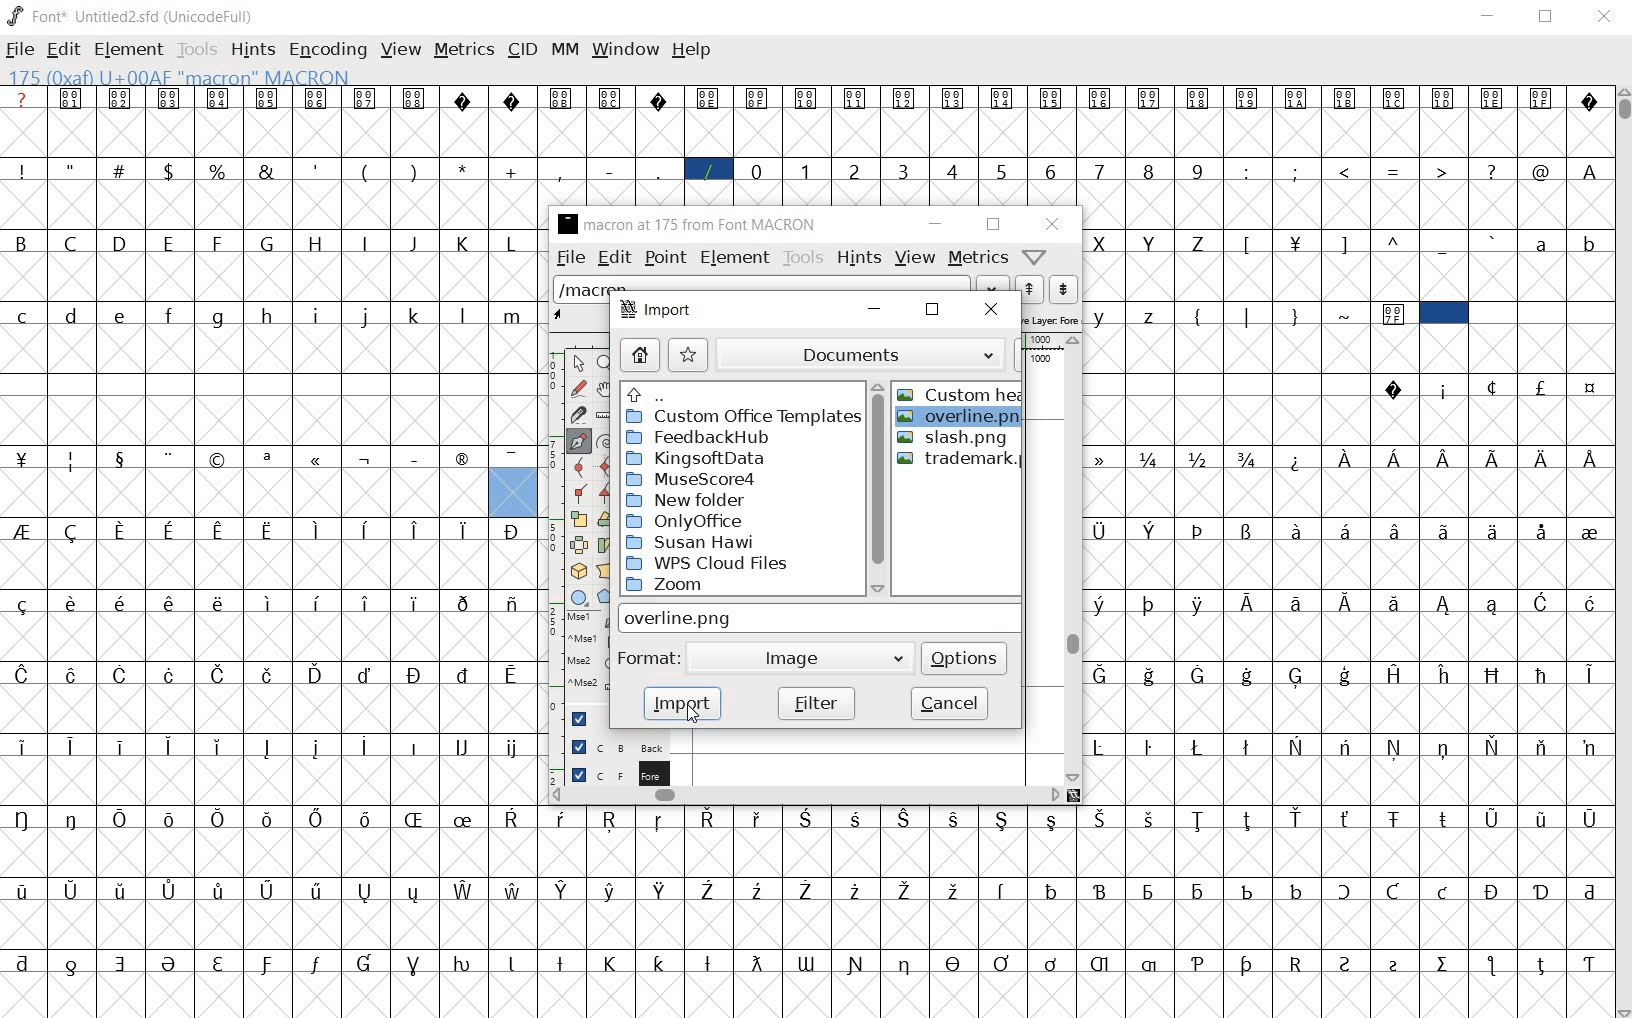 Image resolution: width=1632 pixels, height=1018 pixels. Describe the element at coordinates (603, 546) in the screenshot. I see `skew` at that location.